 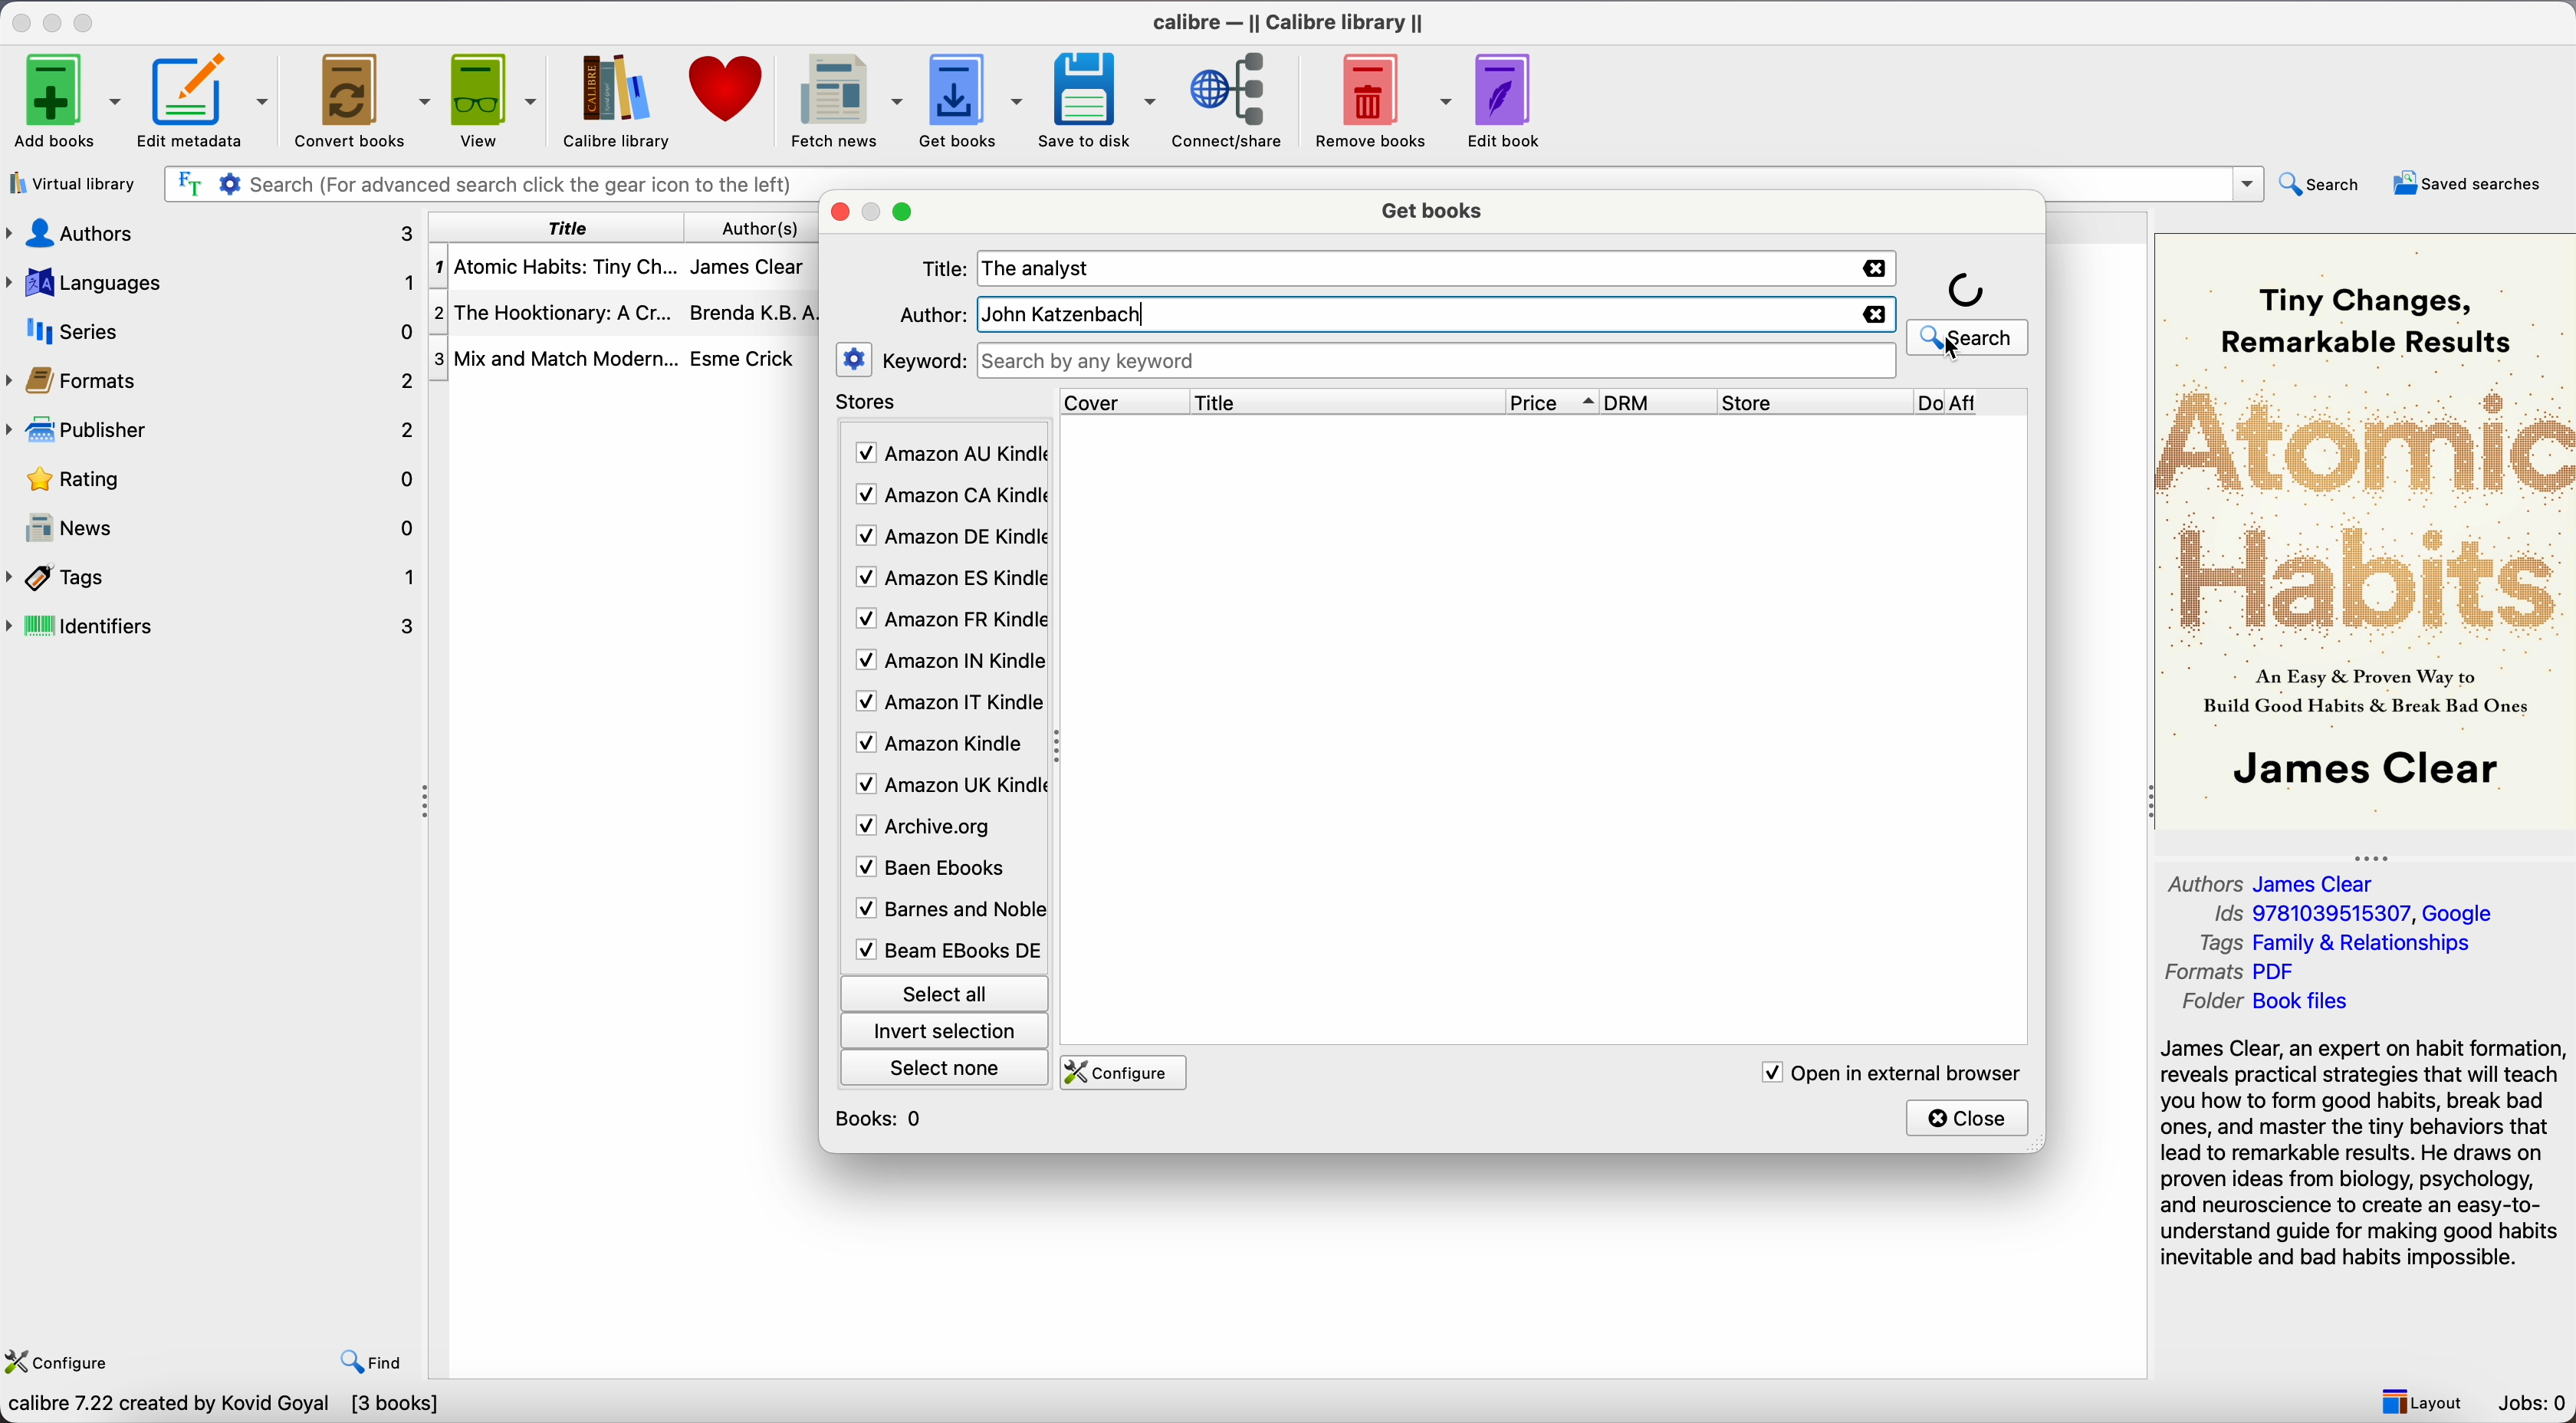 I want to click on Esme Crick, so click(x=742, y=358).